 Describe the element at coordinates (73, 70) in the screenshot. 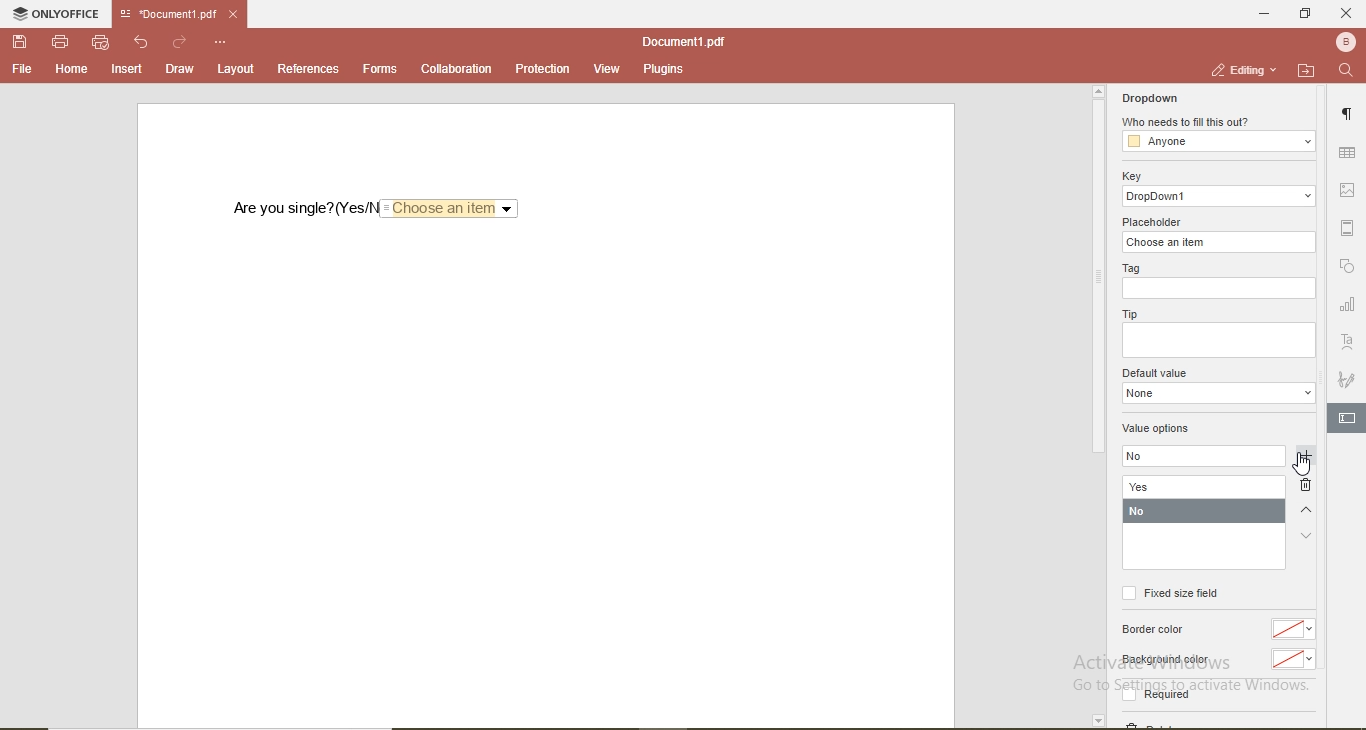

I see `home` at that location.